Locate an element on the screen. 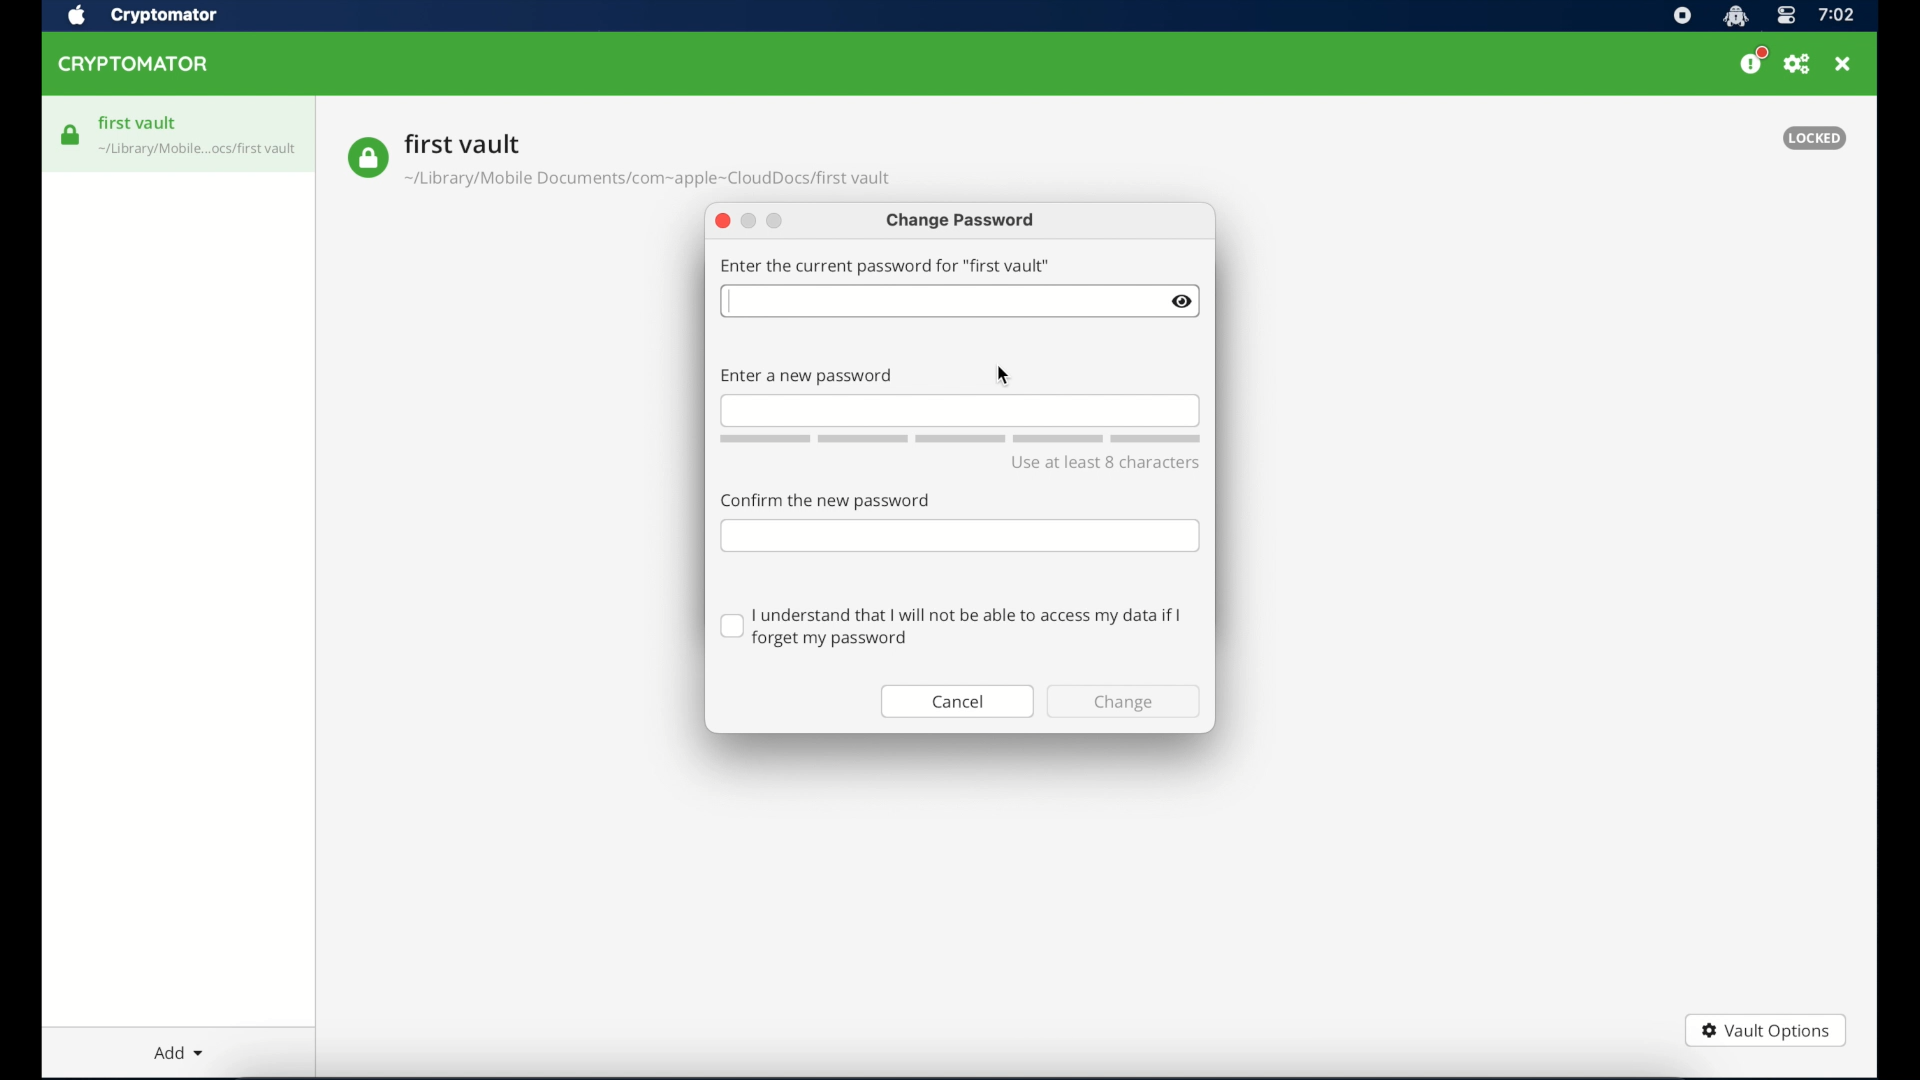 Image resolution: width=1920 pixels, height=1080 pixels. vault icon is located at coordinates (71, 135).